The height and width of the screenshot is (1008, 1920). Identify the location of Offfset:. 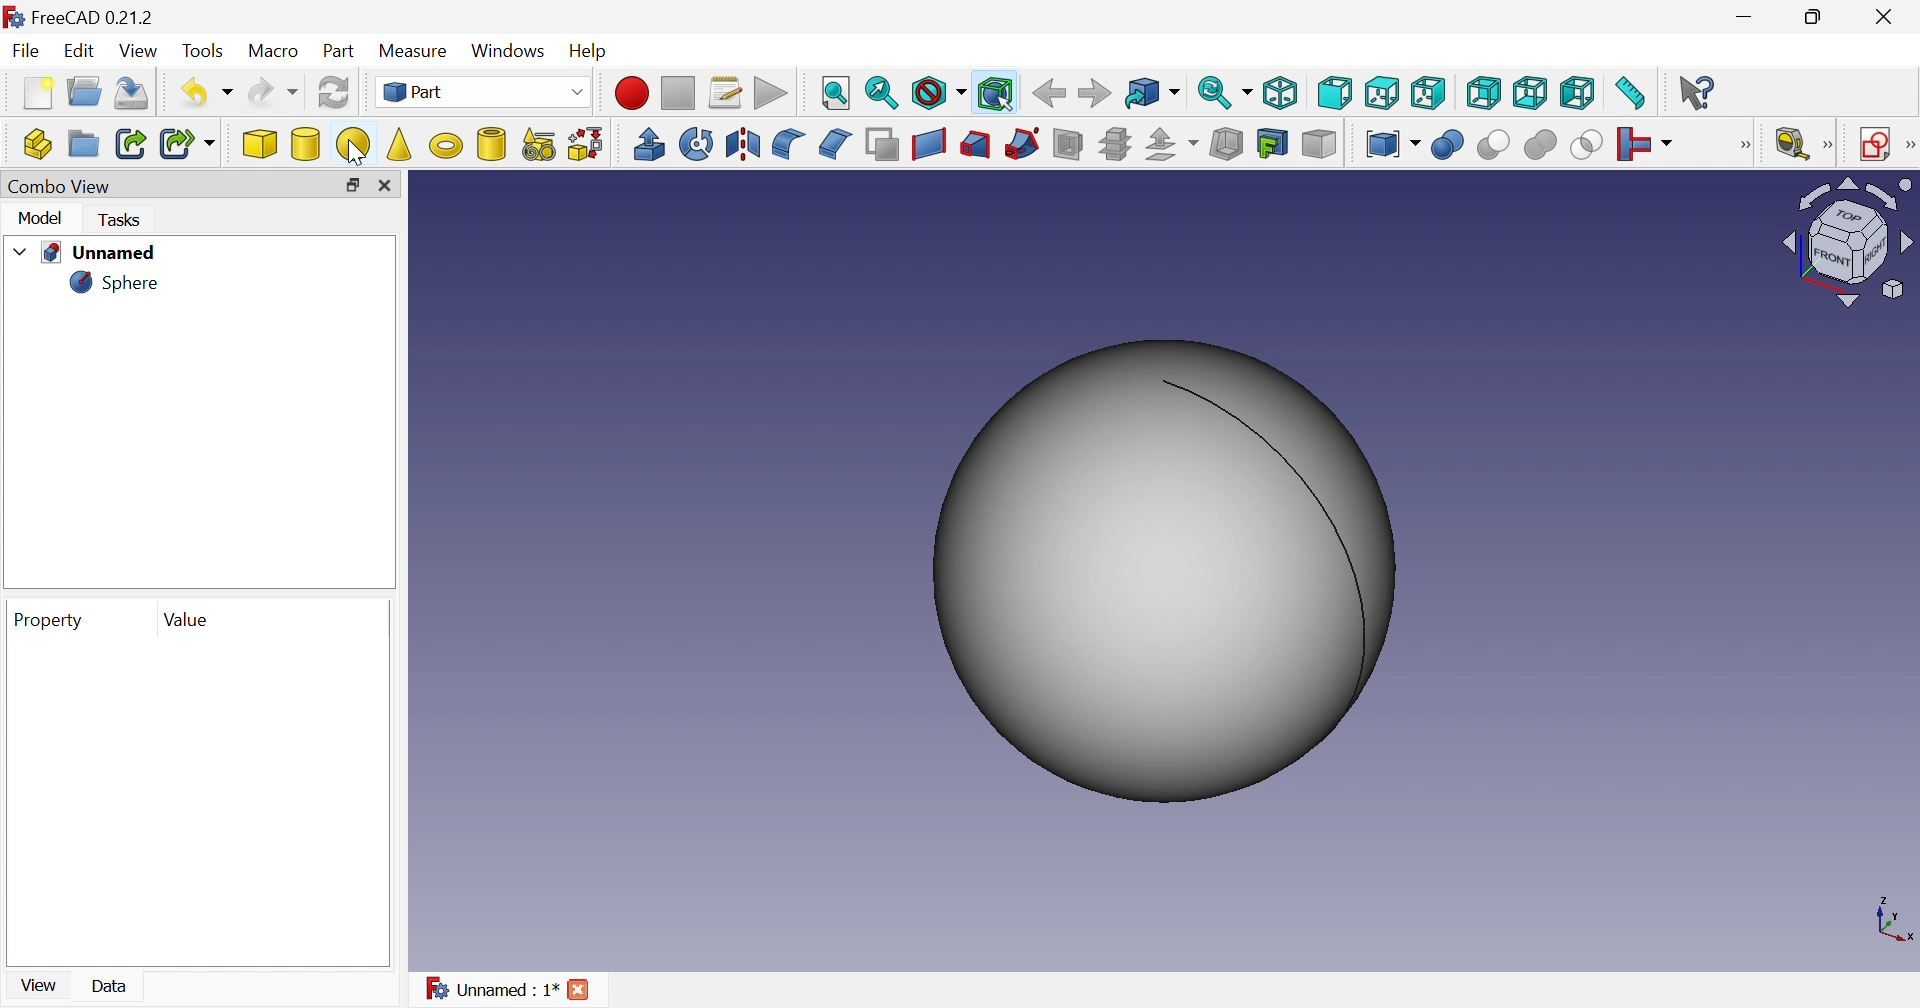
(1172, 144).